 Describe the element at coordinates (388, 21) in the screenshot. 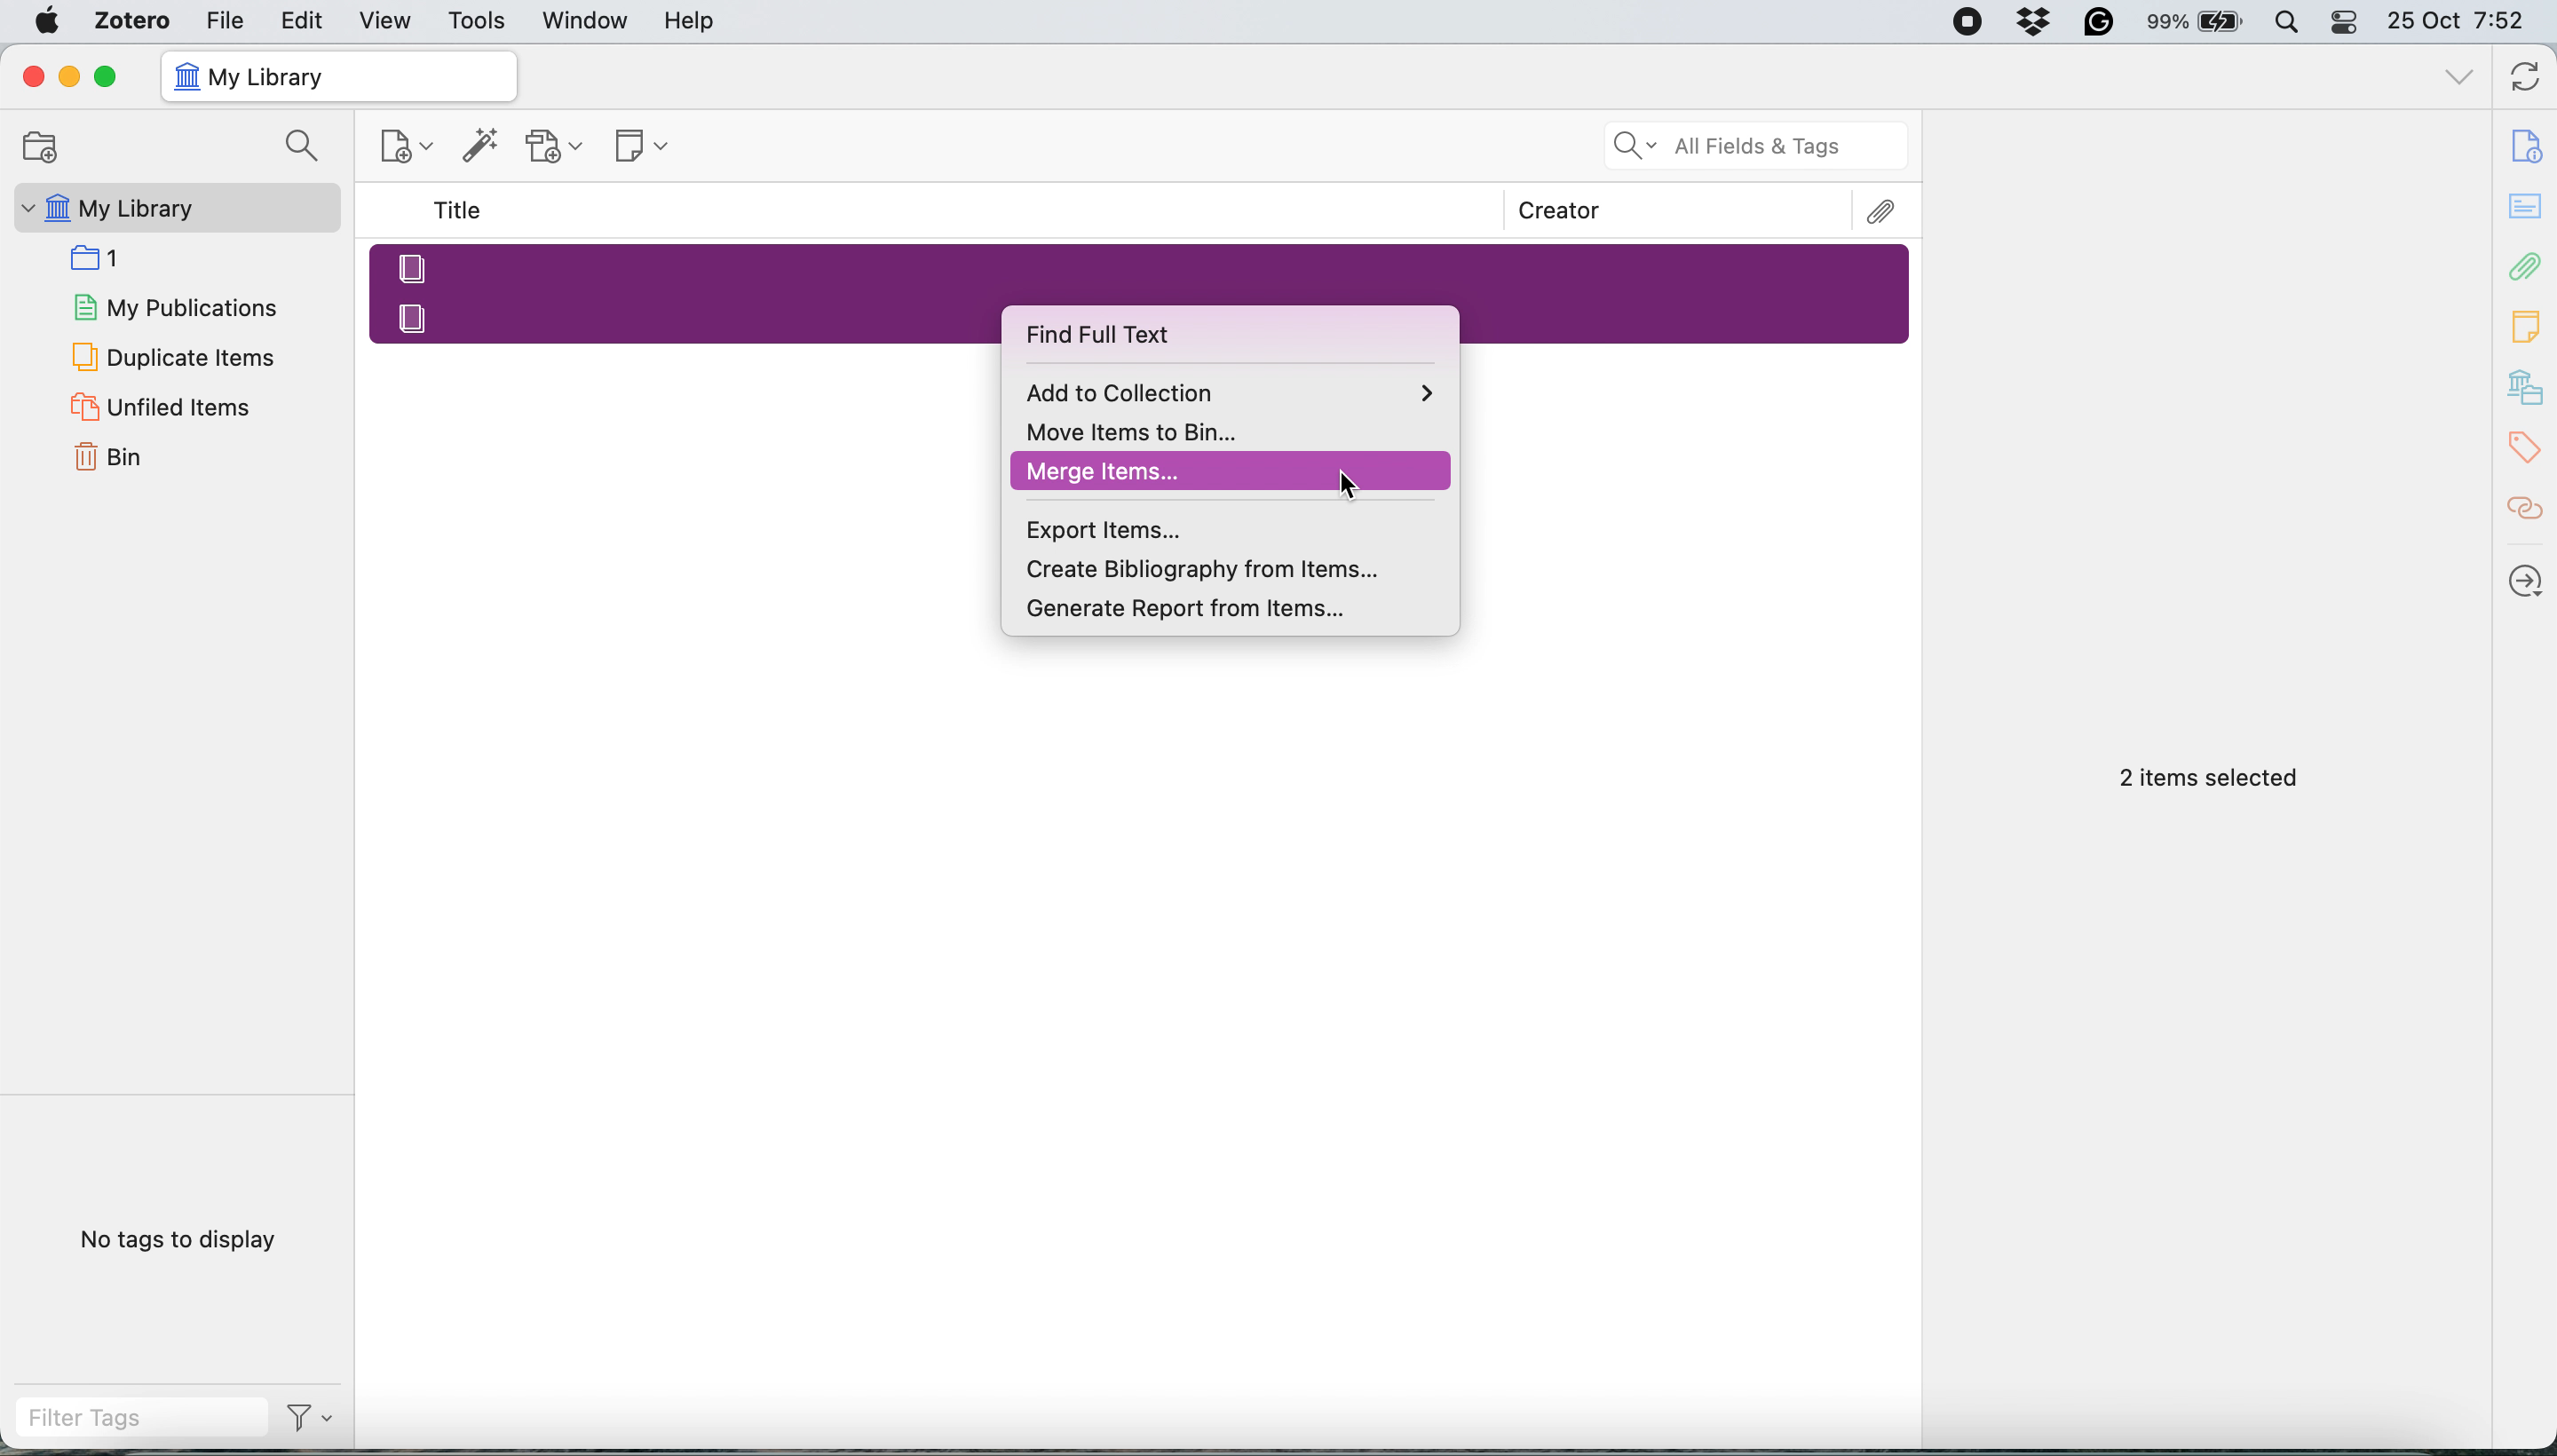

I see `View` at that location.